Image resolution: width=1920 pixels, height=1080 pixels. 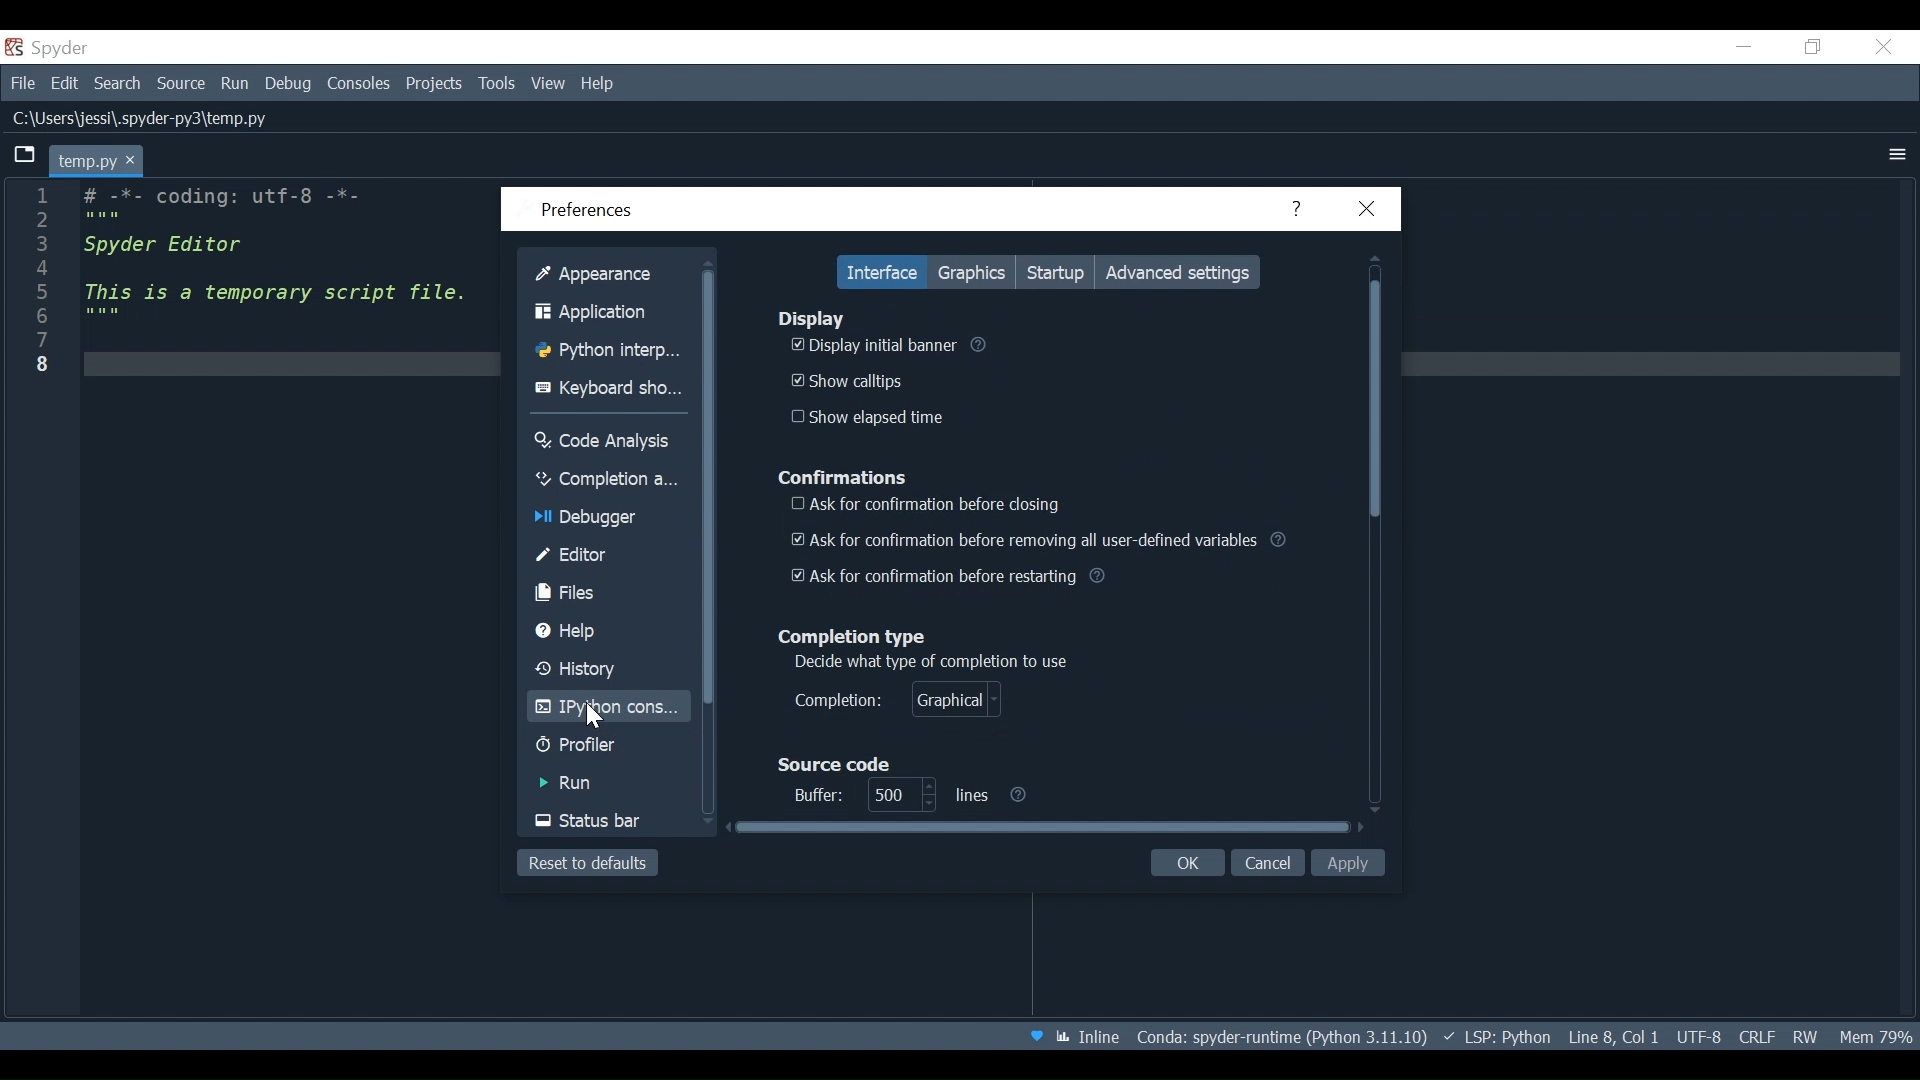 I want to click on File EQL Status, so click(x=1763, y=1037).